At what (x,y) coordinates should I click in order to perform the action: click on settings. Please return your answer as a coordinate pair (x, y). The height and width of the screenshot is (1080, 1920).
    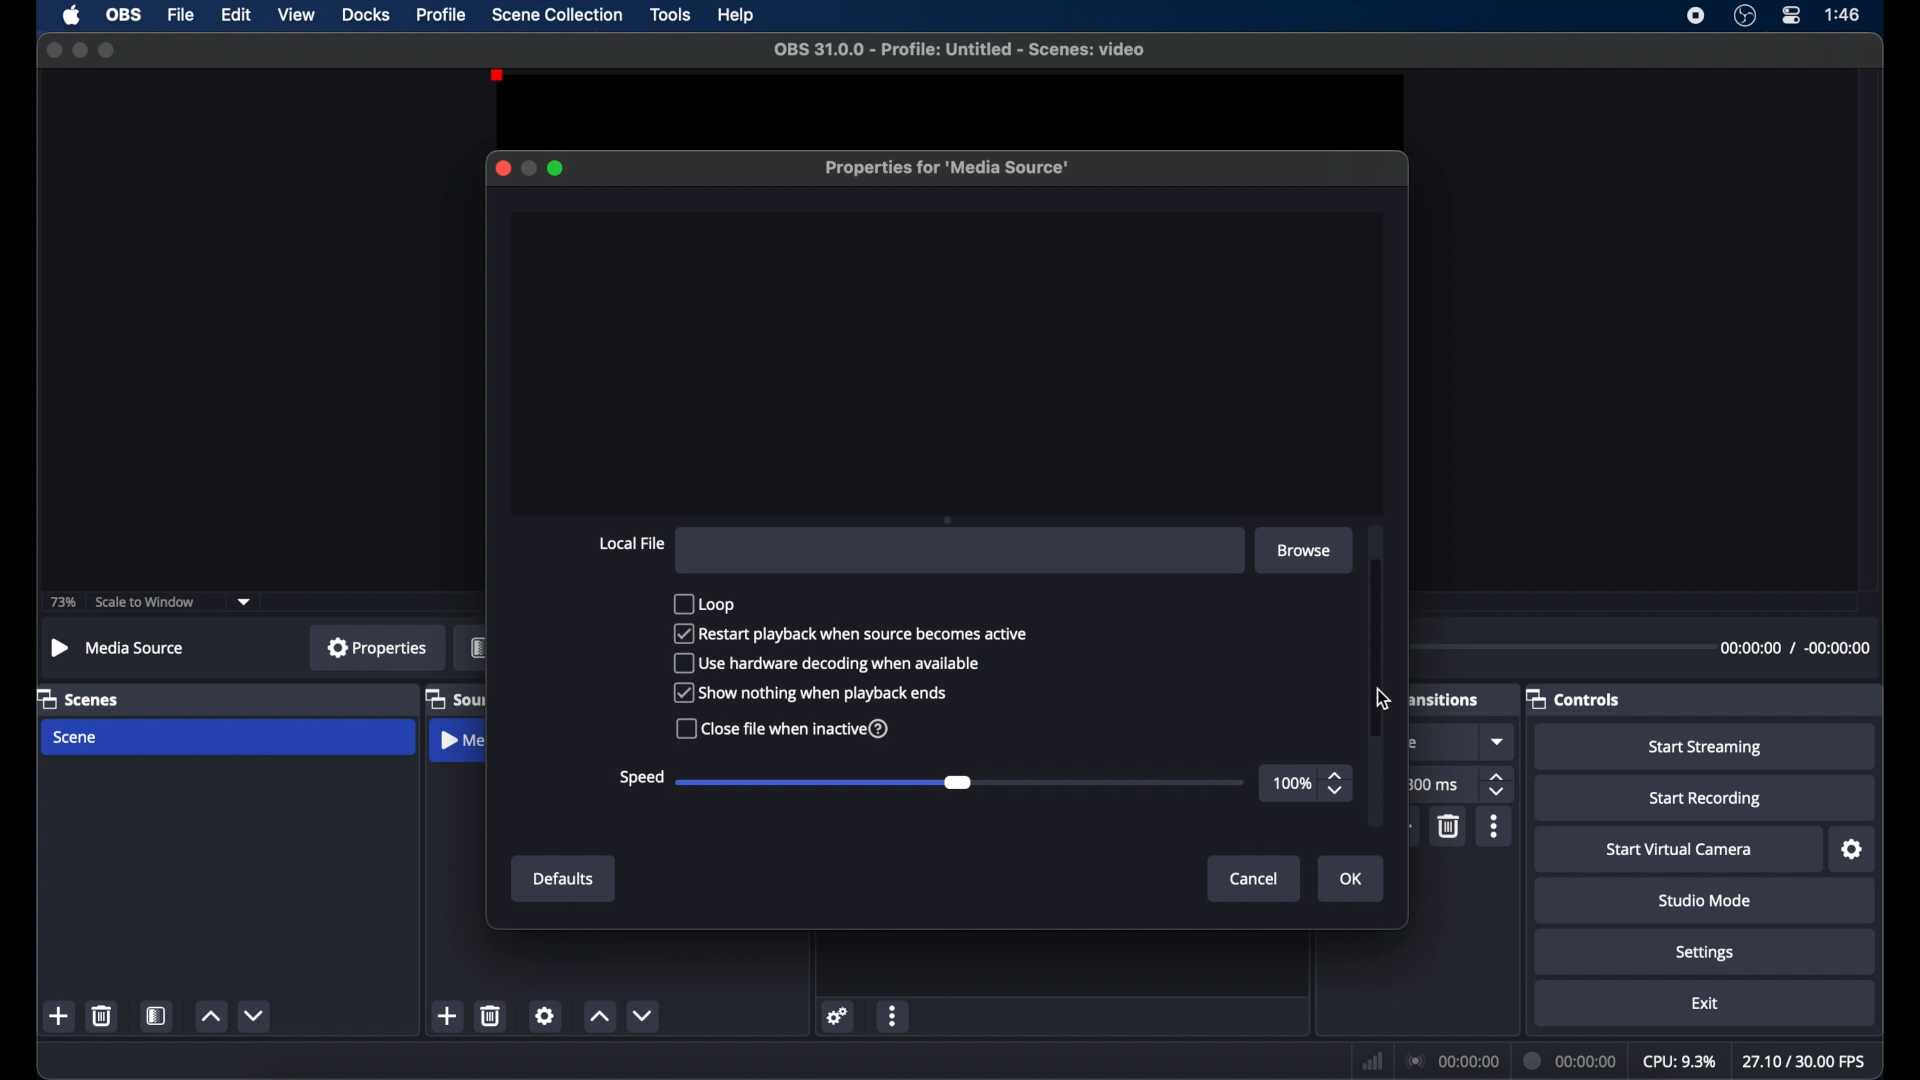
    Looking at the image, I should click on (839, 1015).